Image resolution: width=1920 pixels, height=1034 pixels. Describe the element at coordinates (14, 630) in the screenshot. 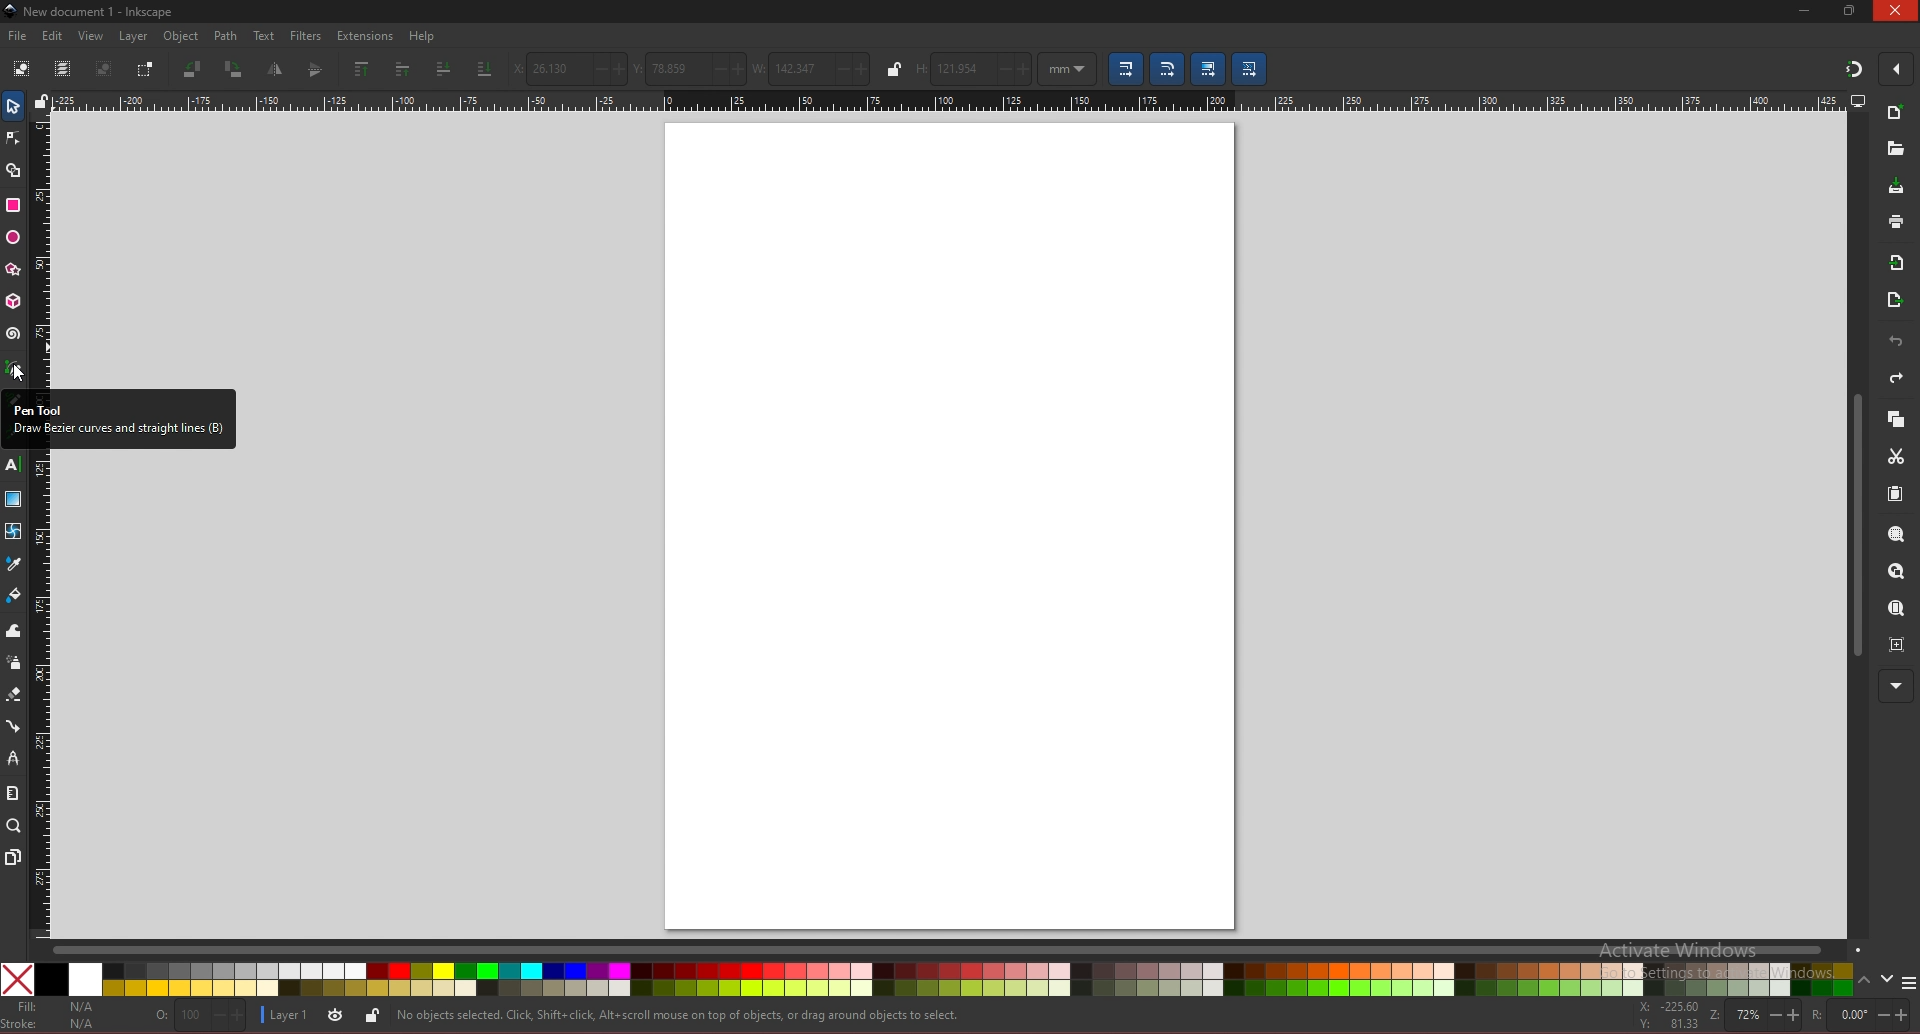

I see `tweak` at that location.